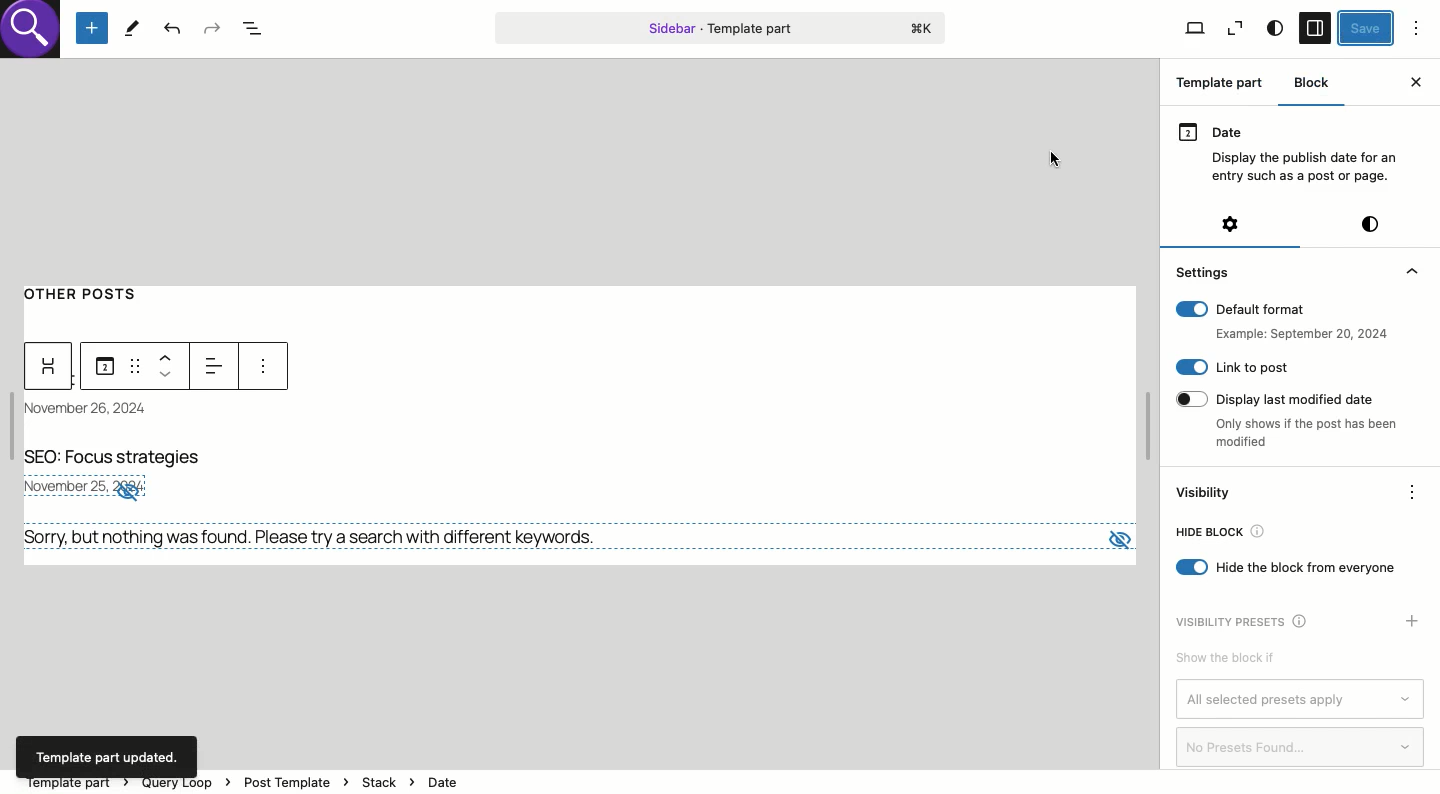  What do you see at coordinates (104, 367) in the screenshot?
I see `Date` at bounding box center [104, 367].